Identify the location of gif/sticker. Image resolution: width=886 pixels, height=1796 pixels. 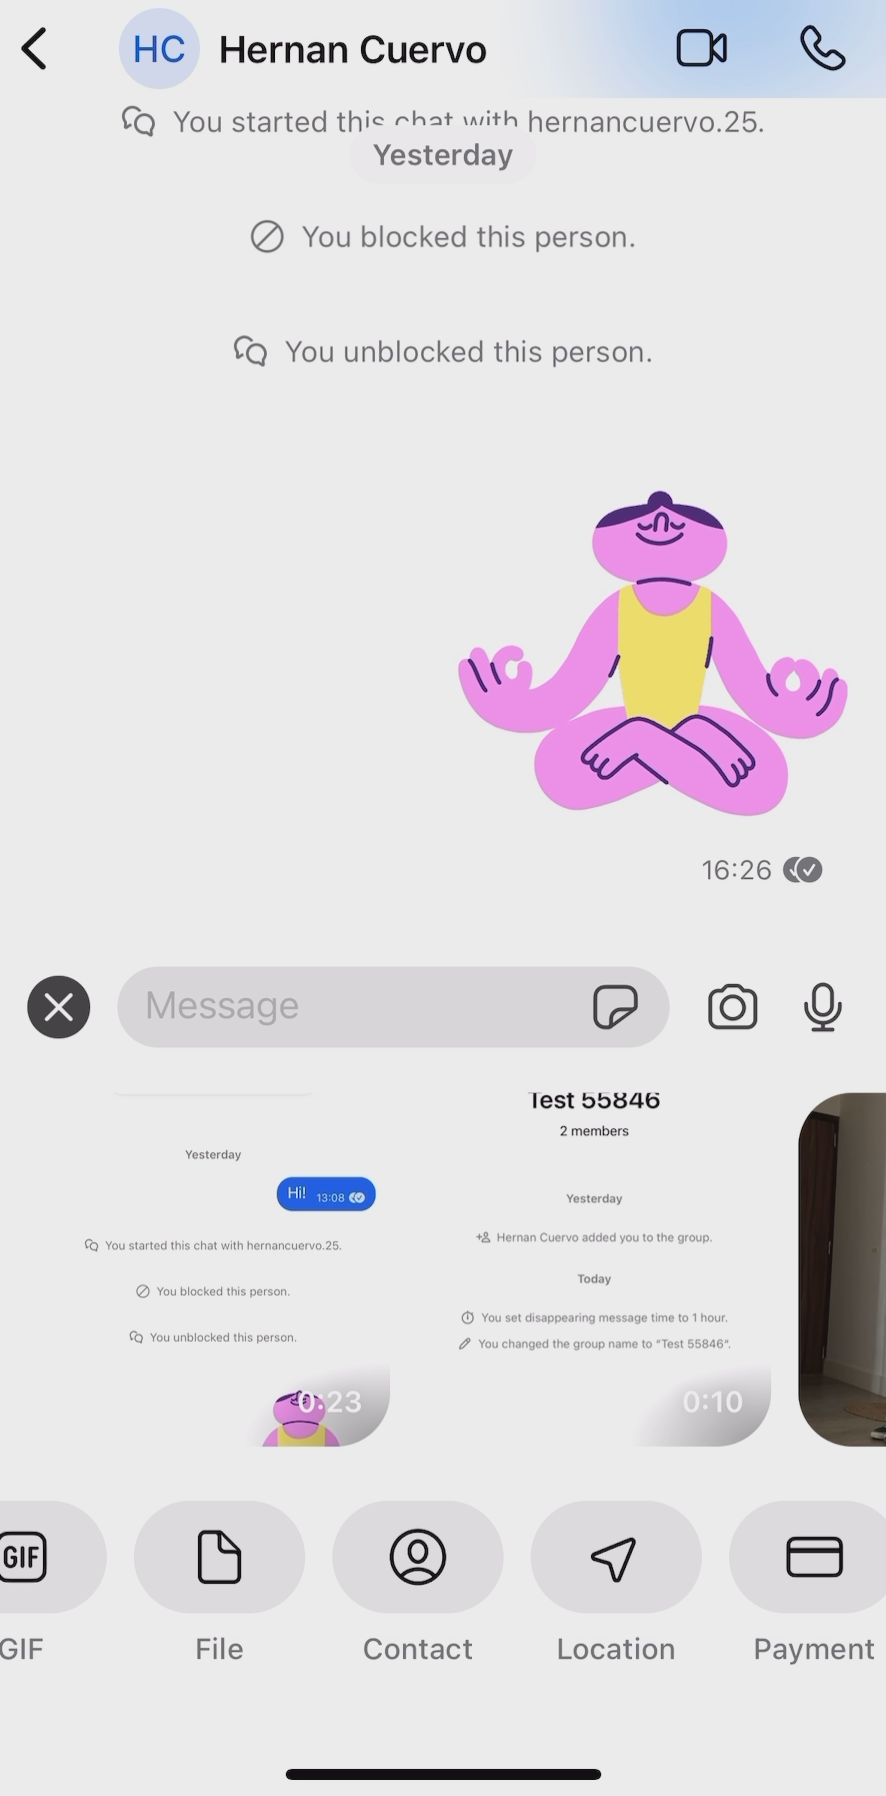
(613, 1001).